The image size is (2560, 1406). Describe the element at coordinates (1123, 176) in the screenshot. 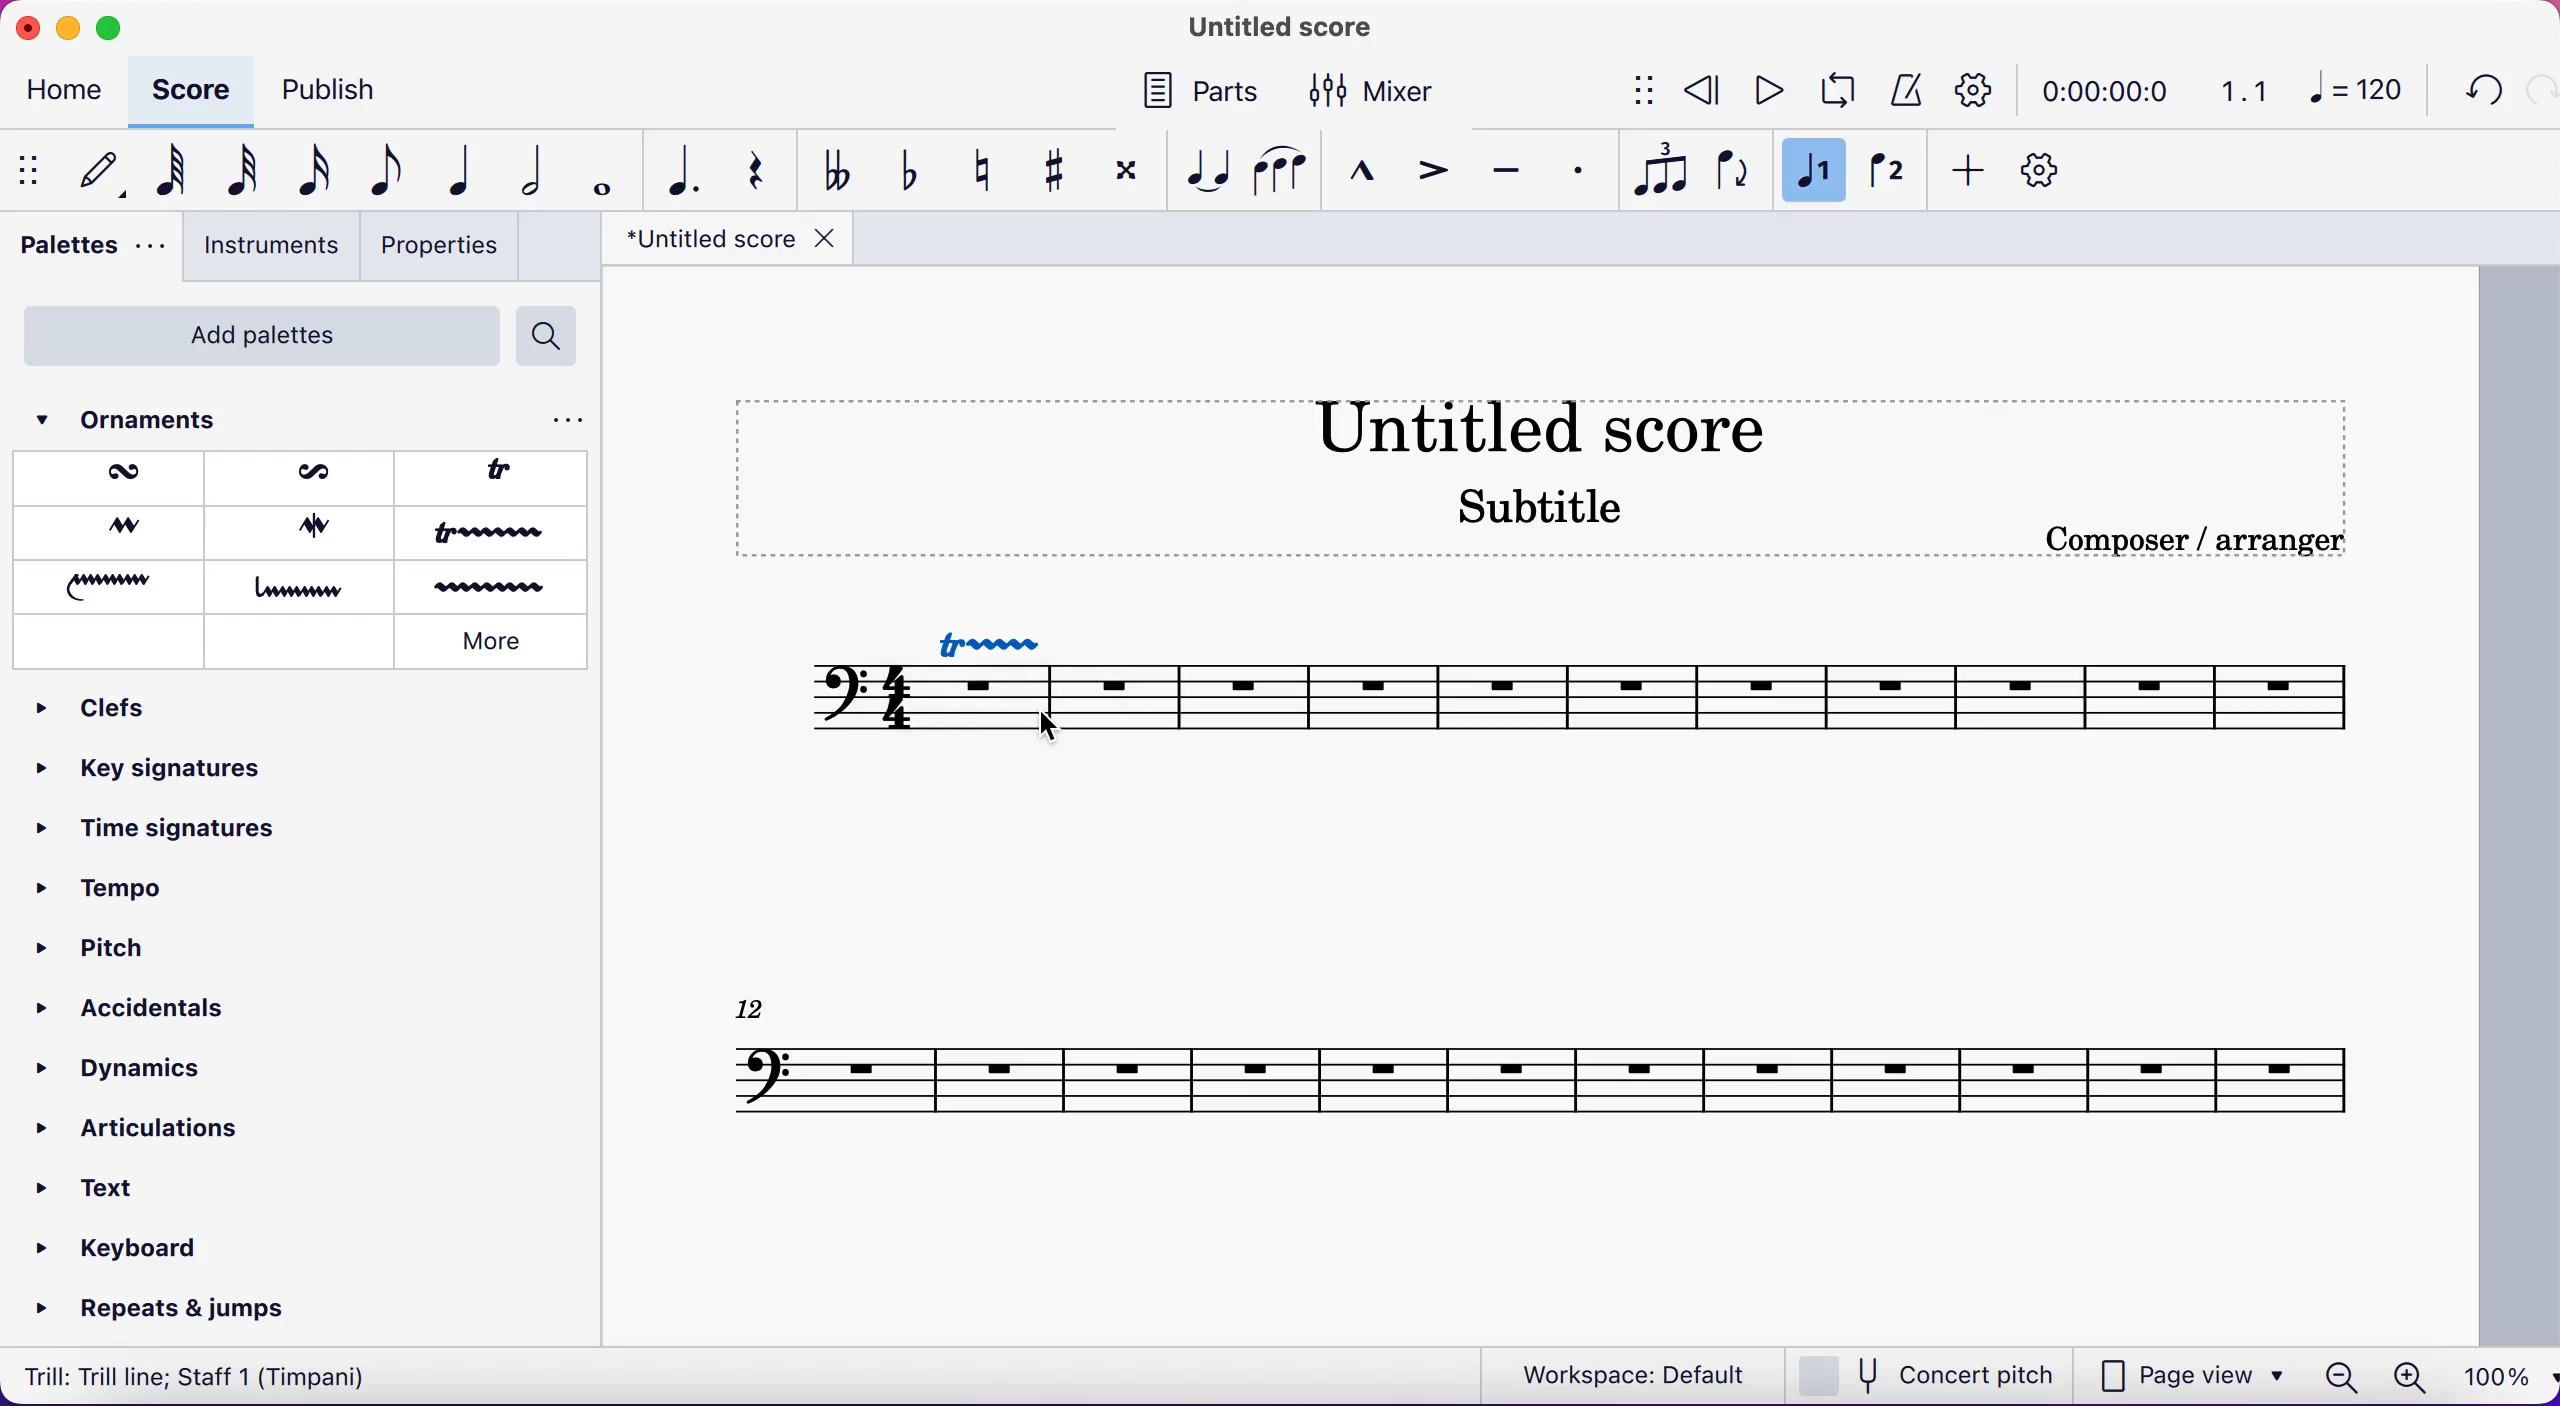

I see `toggle double sharp` at that location.